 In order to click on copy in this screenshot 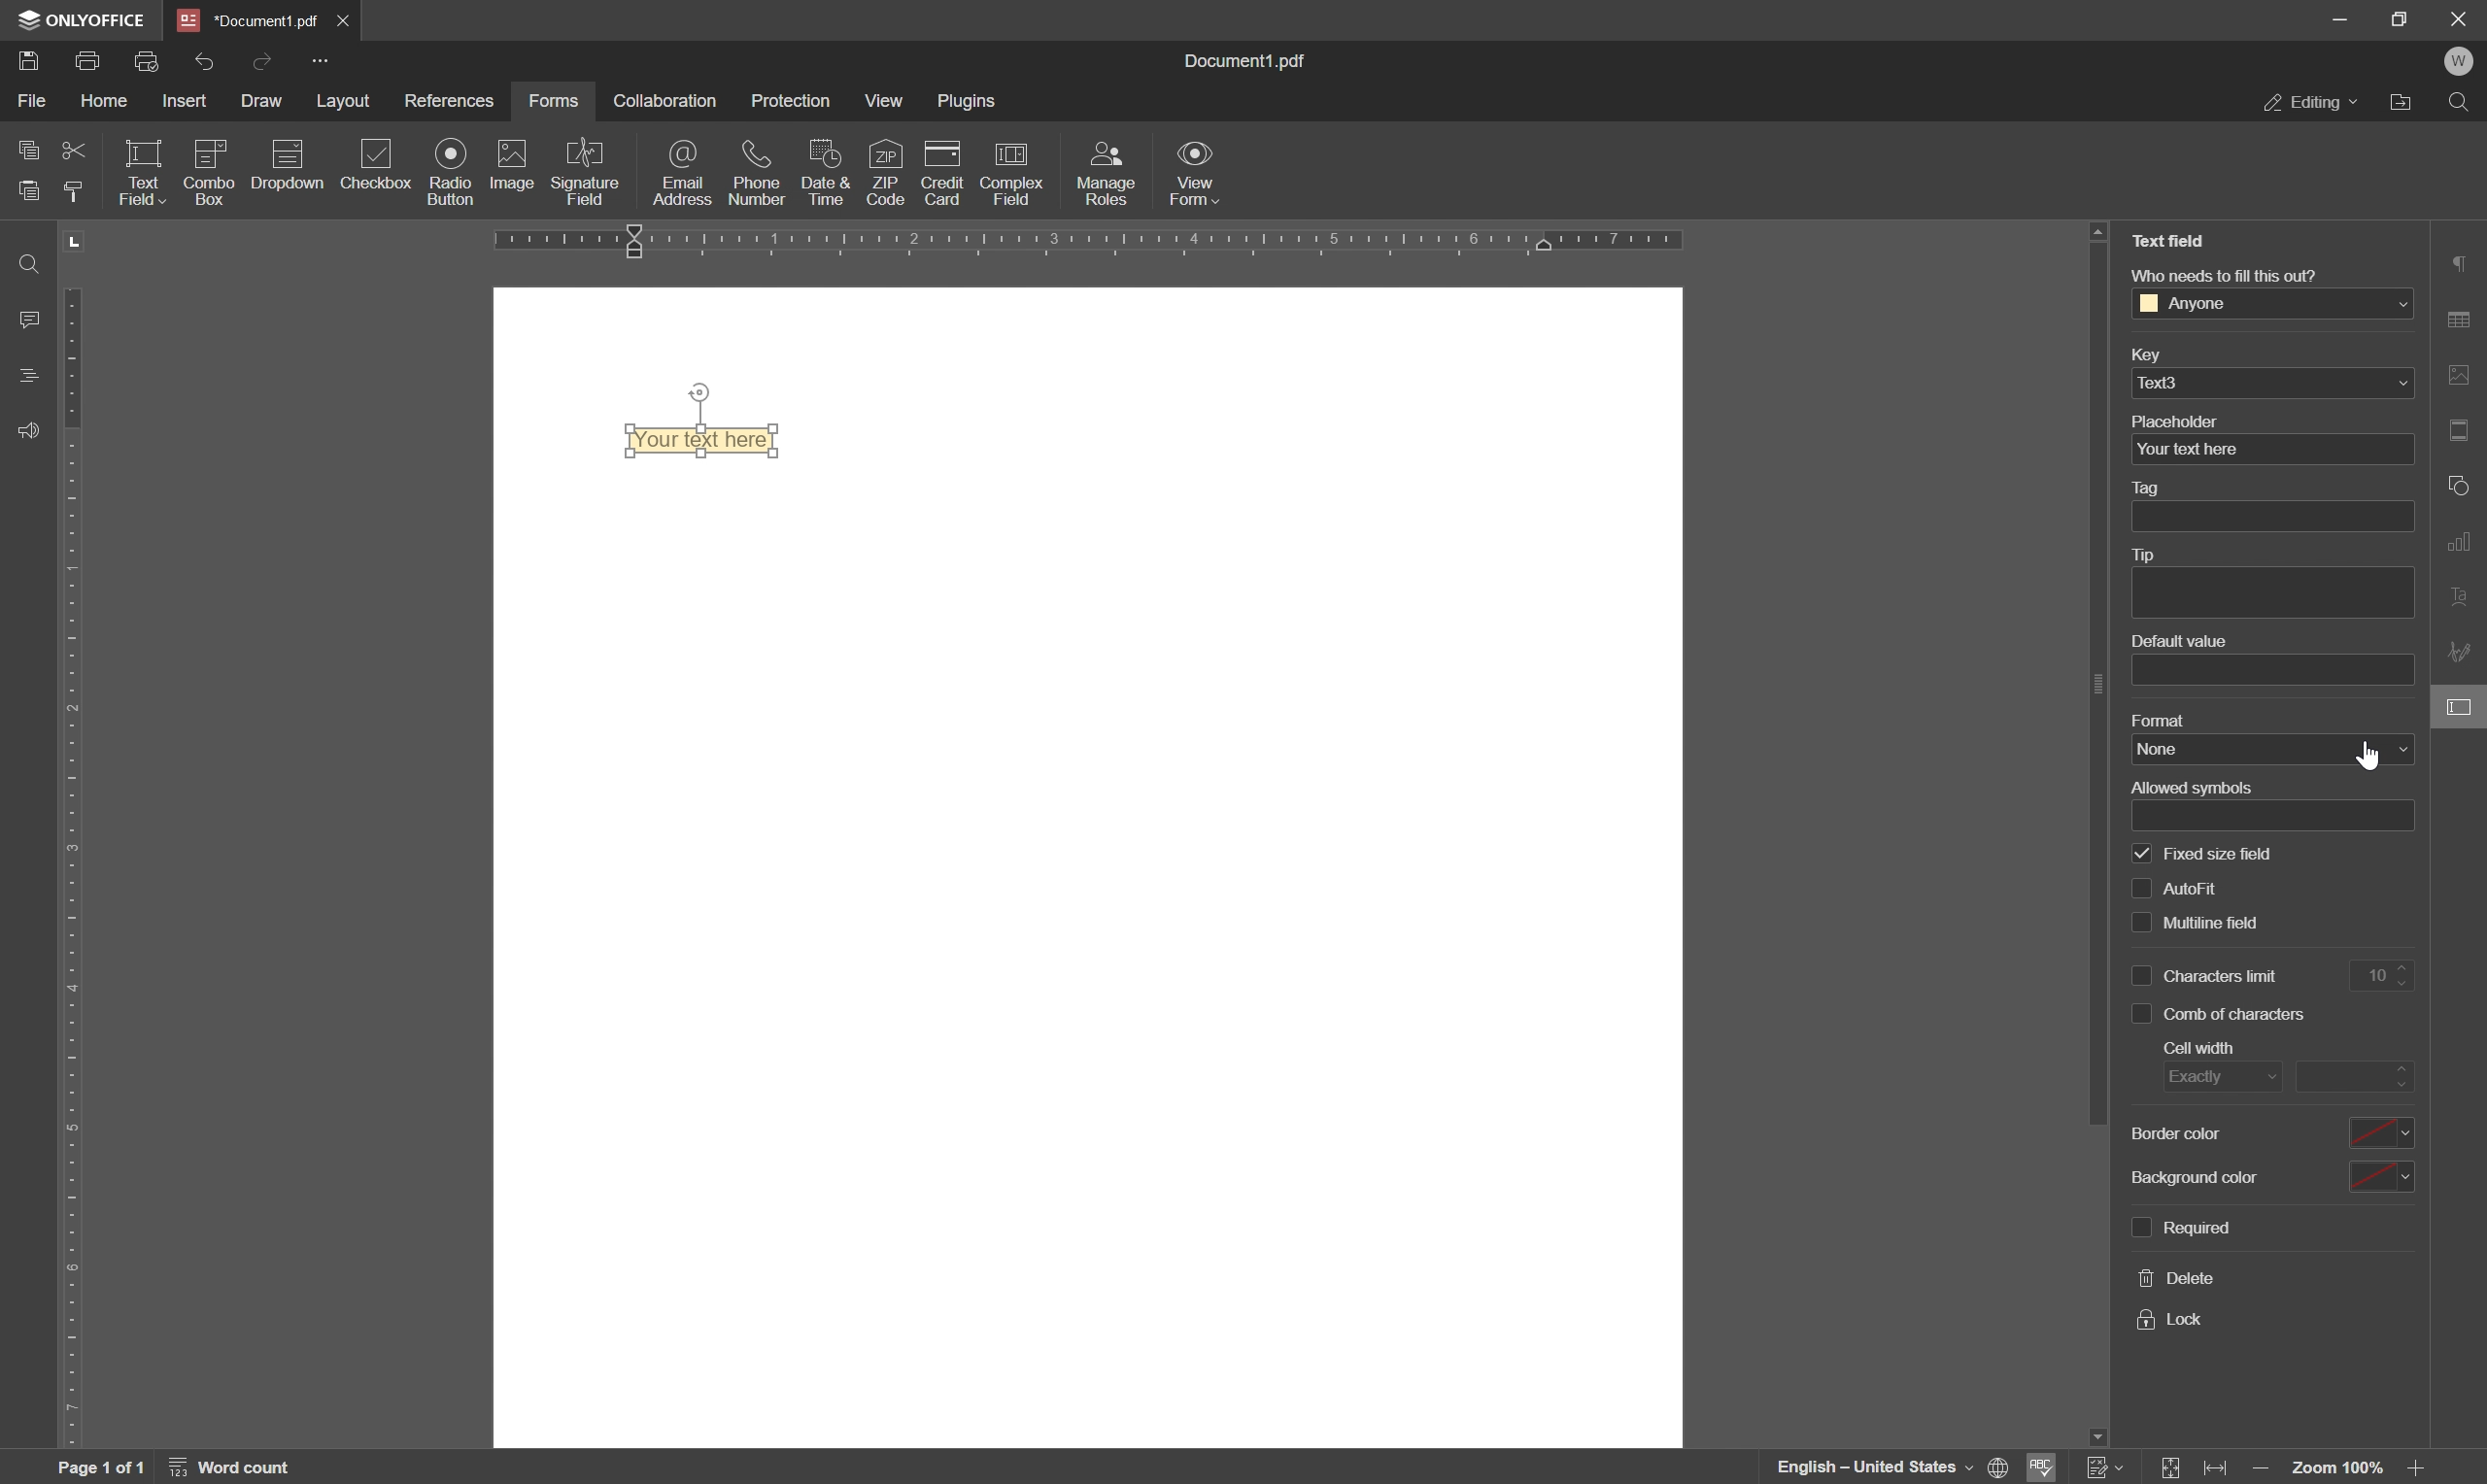, I will do `click(23, 150)`.